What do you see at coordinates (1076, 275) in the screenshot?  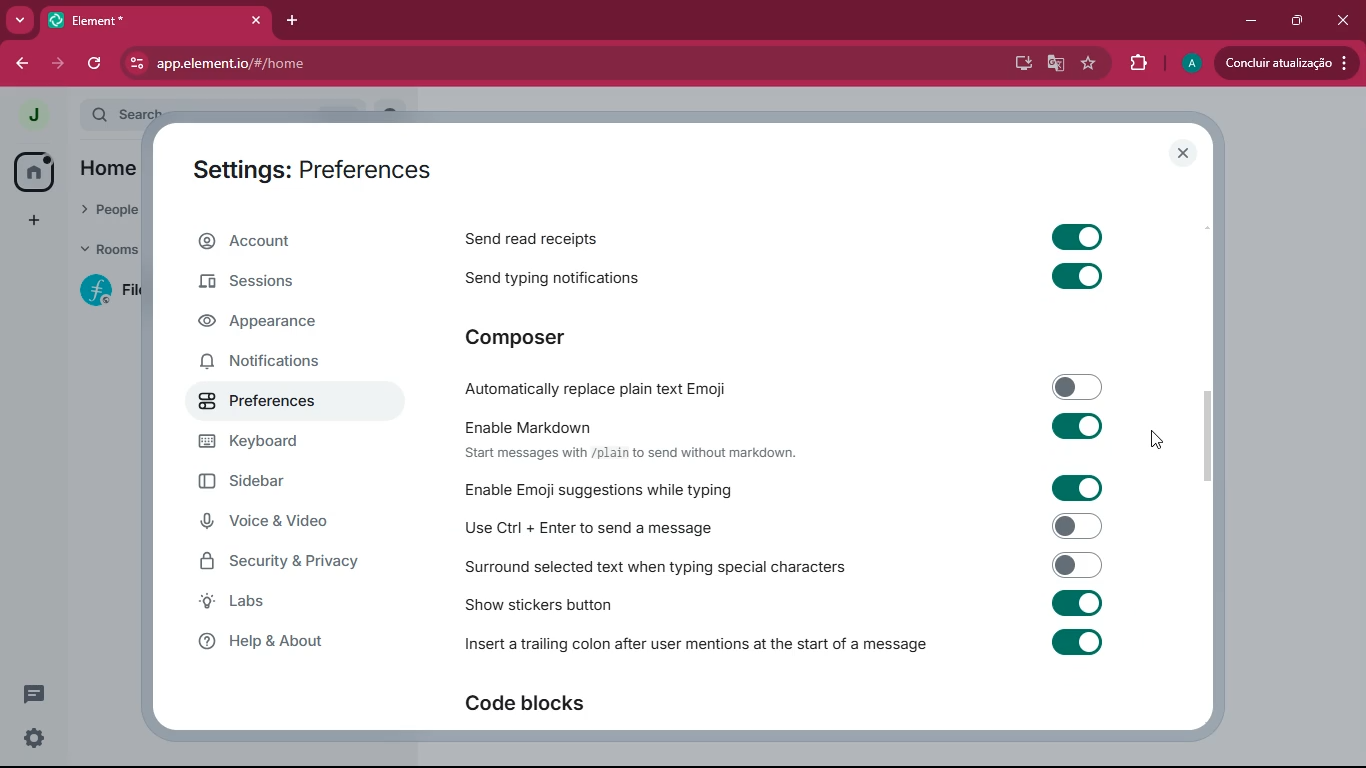 I see `toggle on or off` at bounding box center [1076, 275].